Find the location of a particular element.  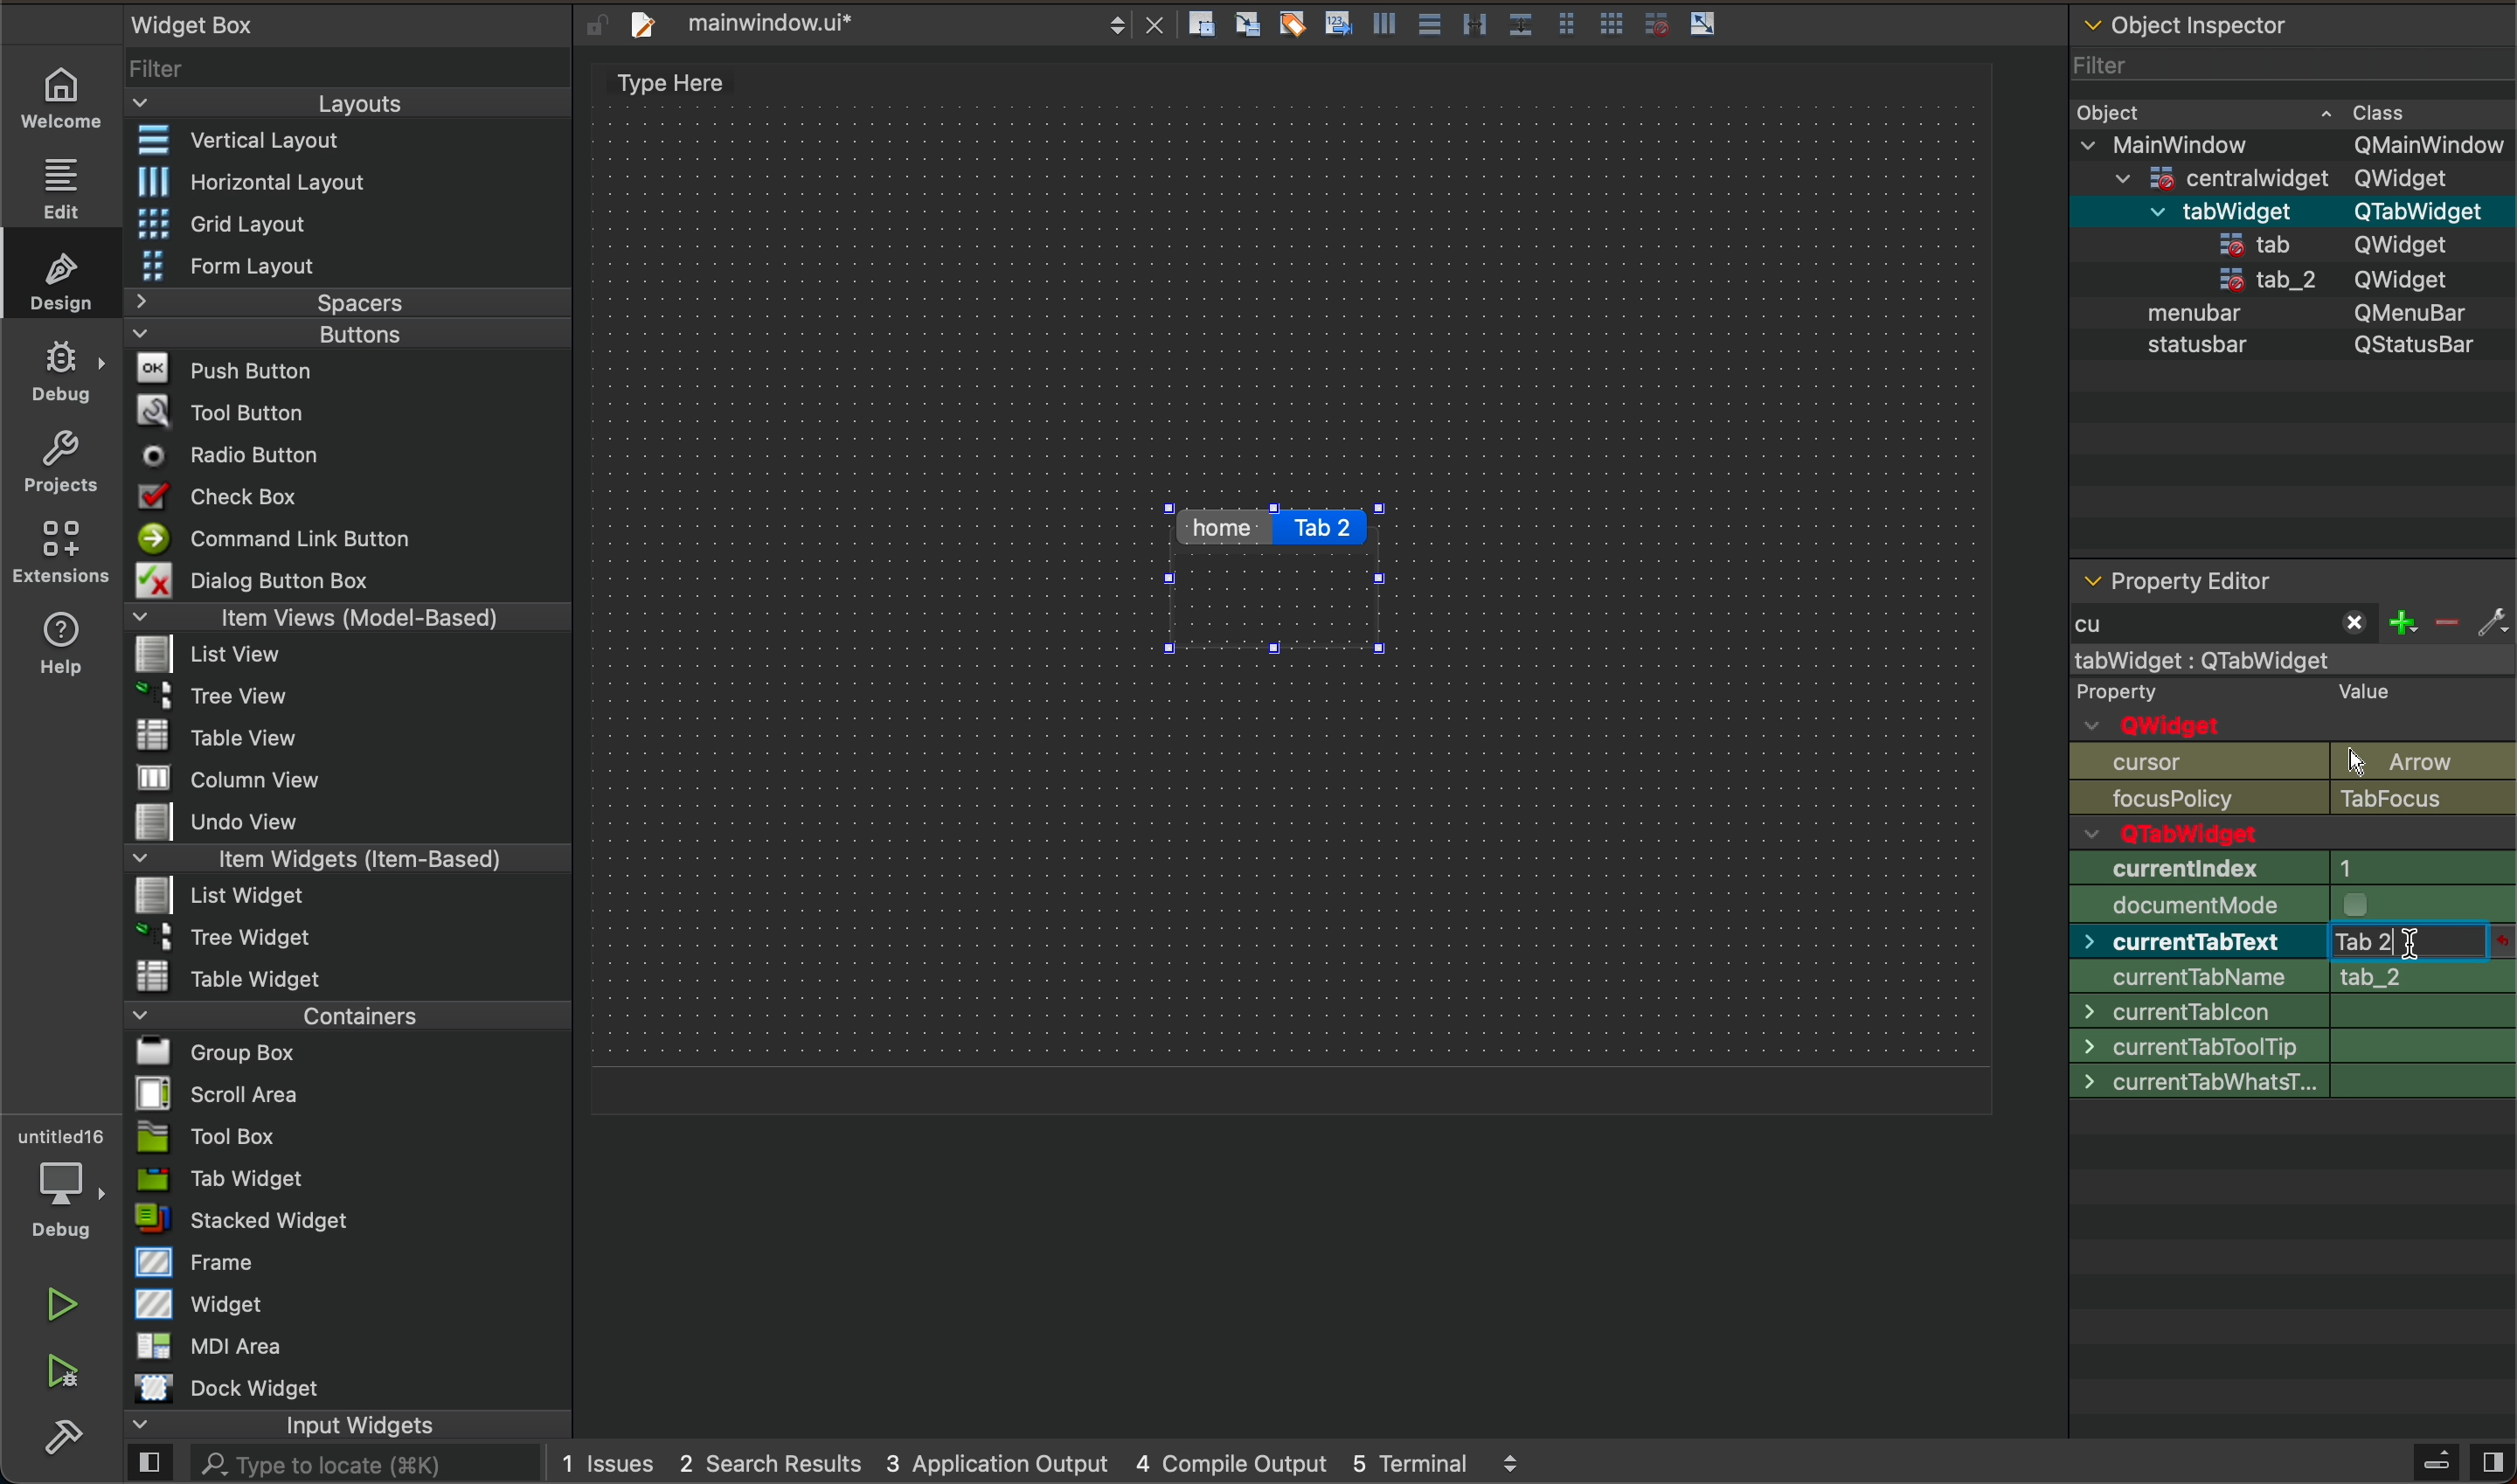

Containers is located at coordinates (342, 1012).